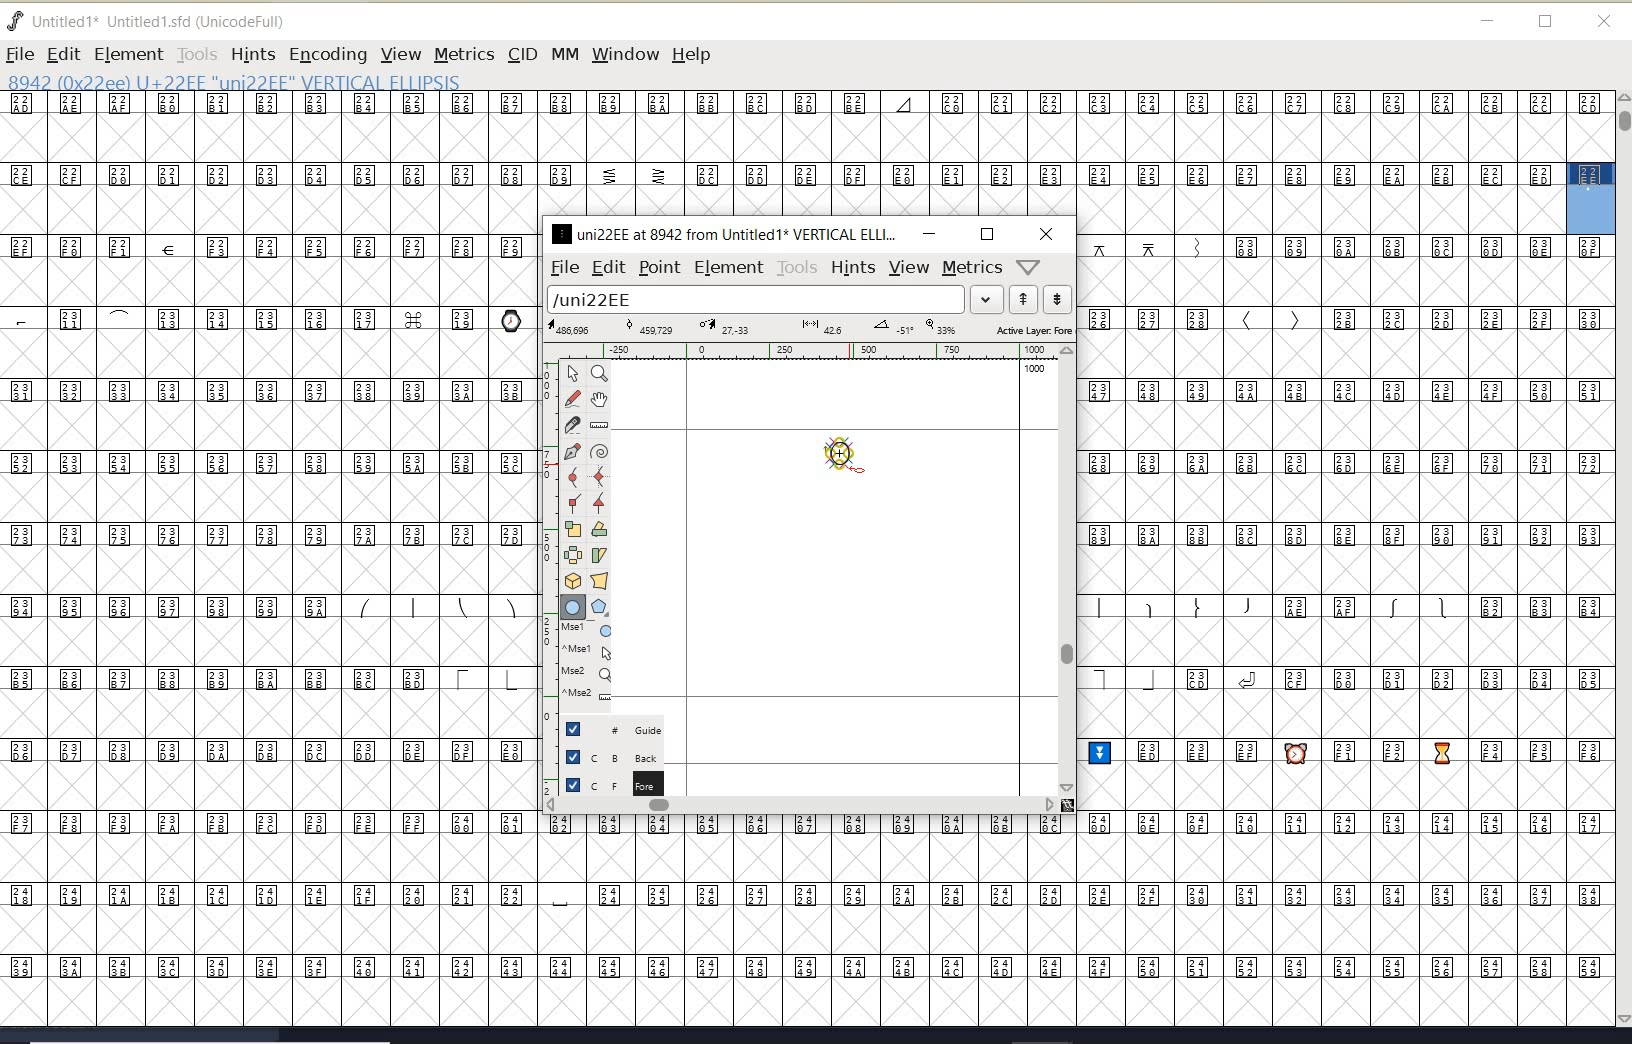 The image size is (1632, 1044). I want to click on close, so click(1604, 22).